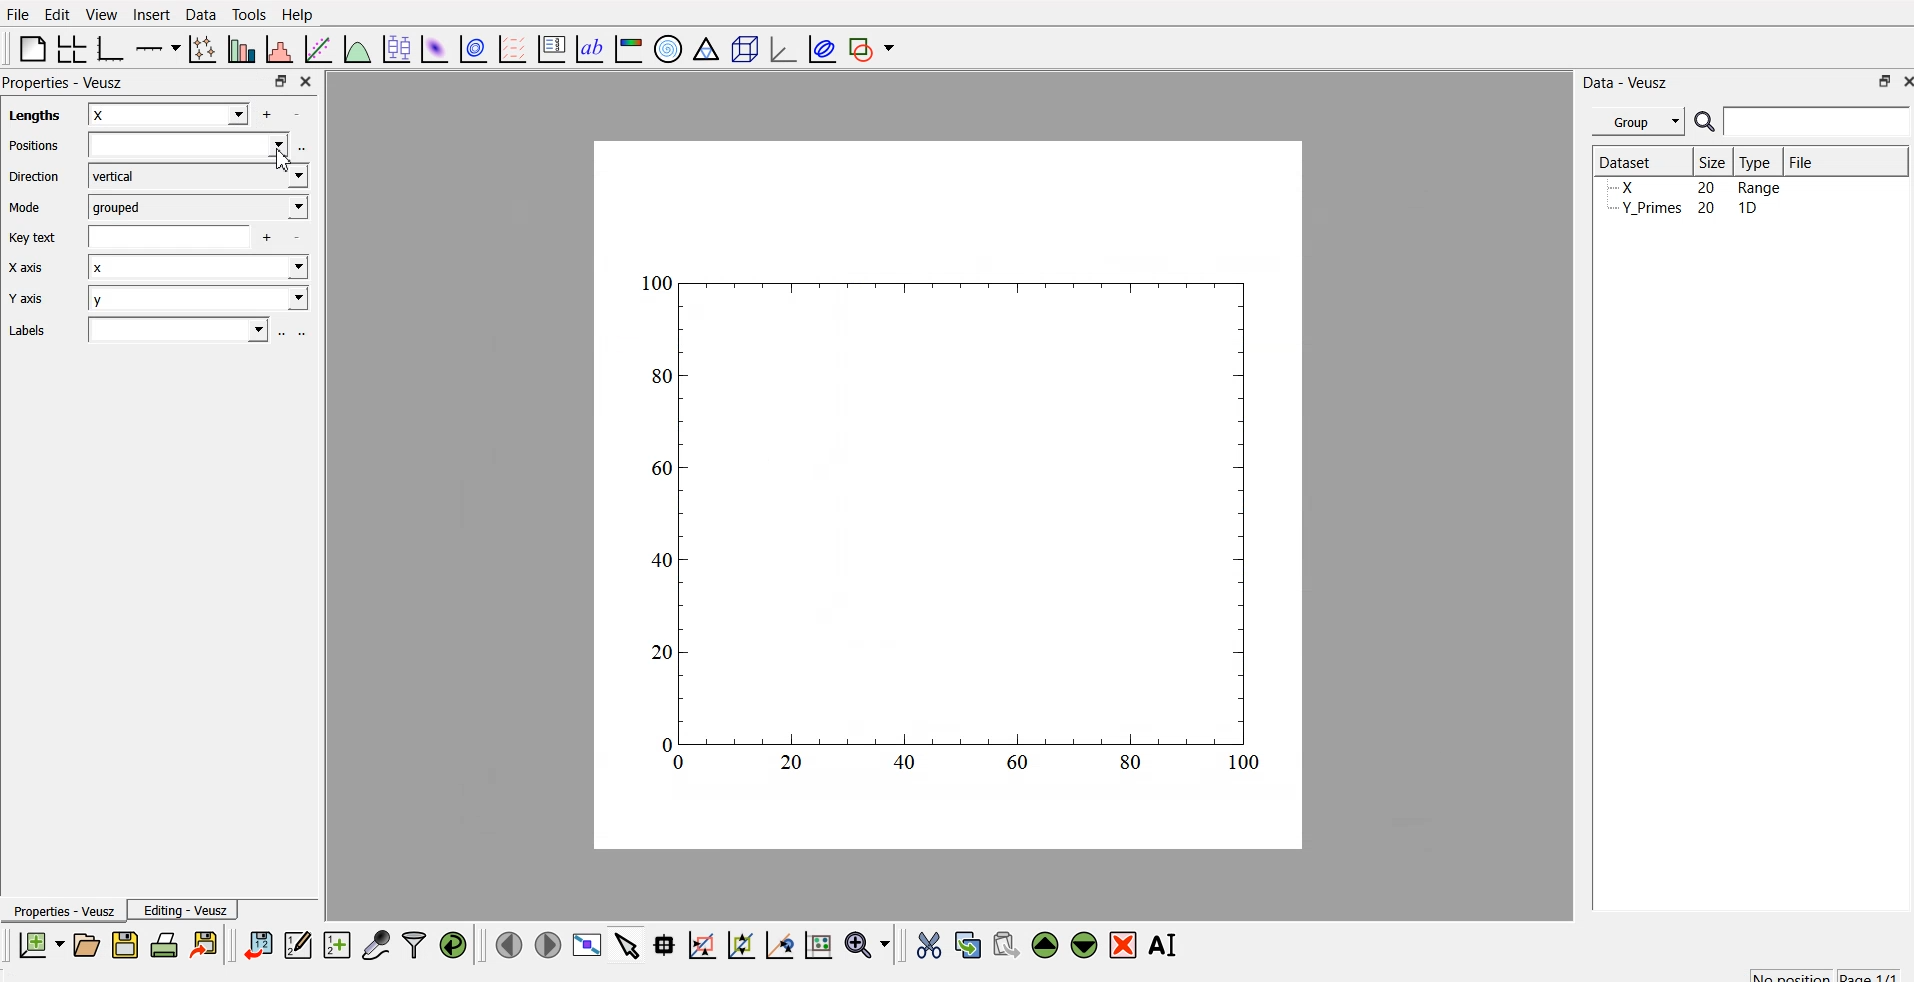  Describe the element at coordinates (136, 112) in the screenshot. I see `lengths x` at that location.